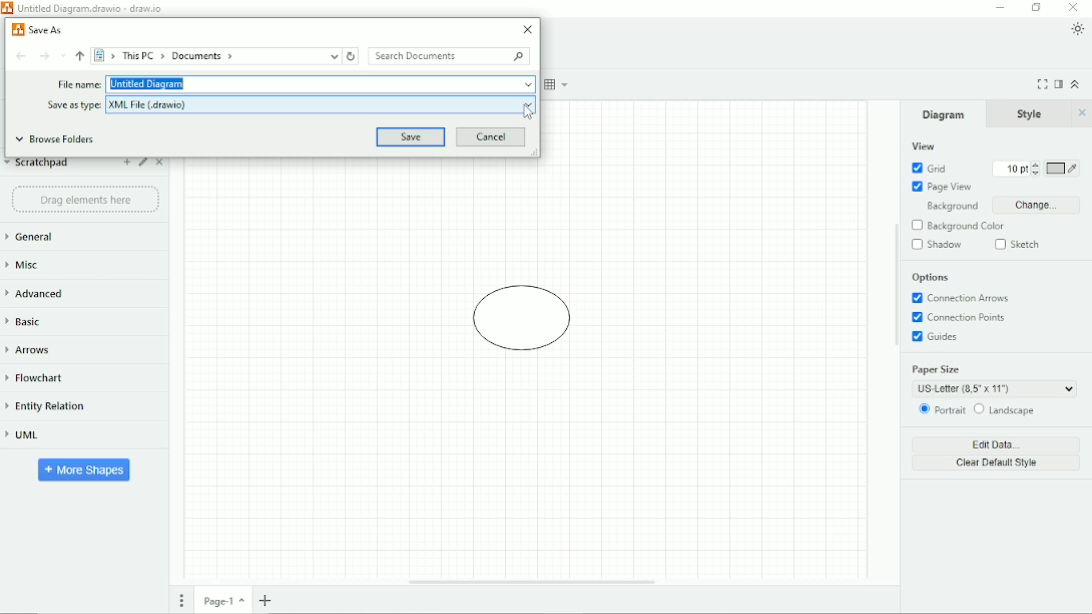 This screenshot has height=614, width=1092. Describe the element at coordinates (53, 138) in the screenshot. I see `Browse Folders` at that location.